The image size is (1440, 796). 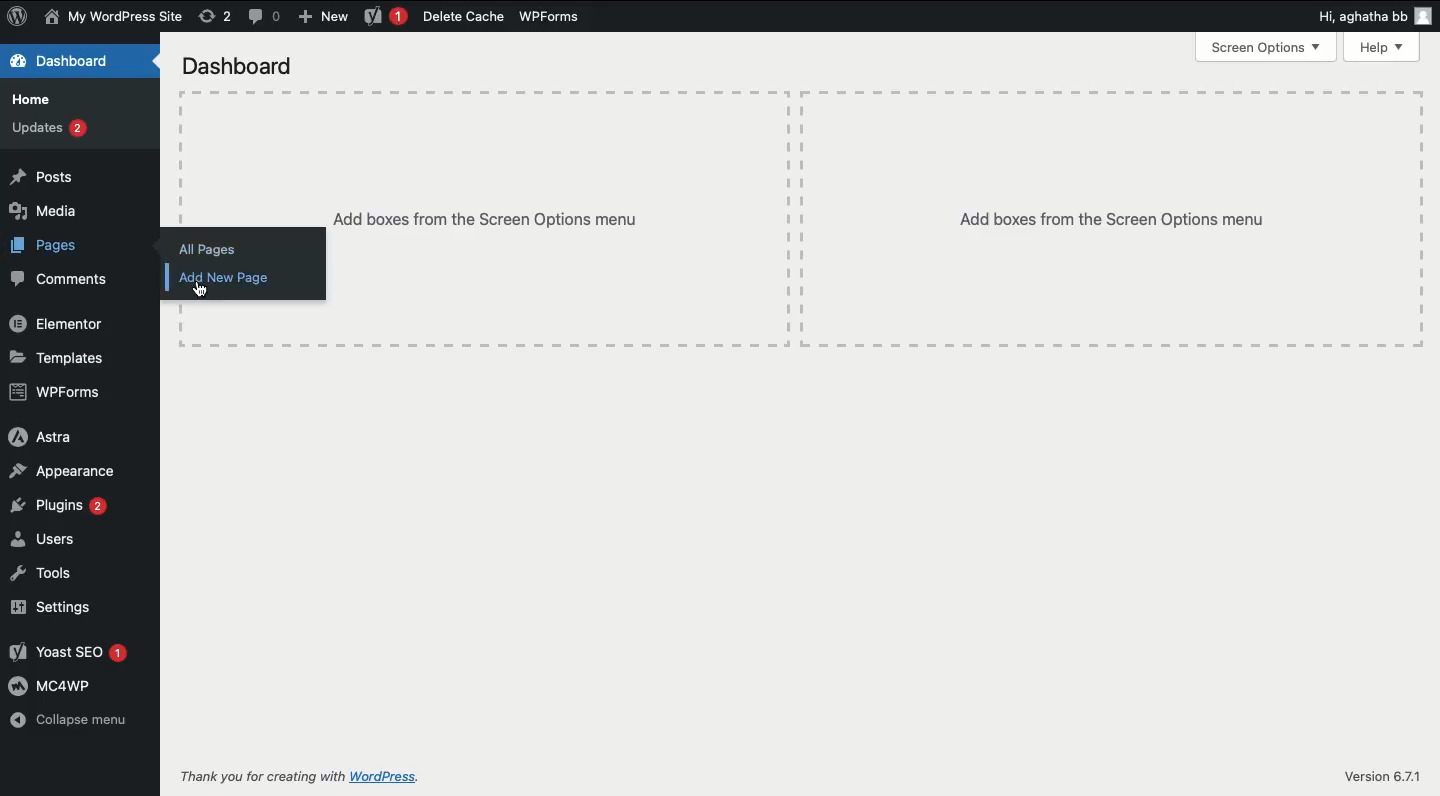 What do you see at coordinates (116, 18) in the screenshot?
I see `My wordpress site` at bounding box center [116, 18].